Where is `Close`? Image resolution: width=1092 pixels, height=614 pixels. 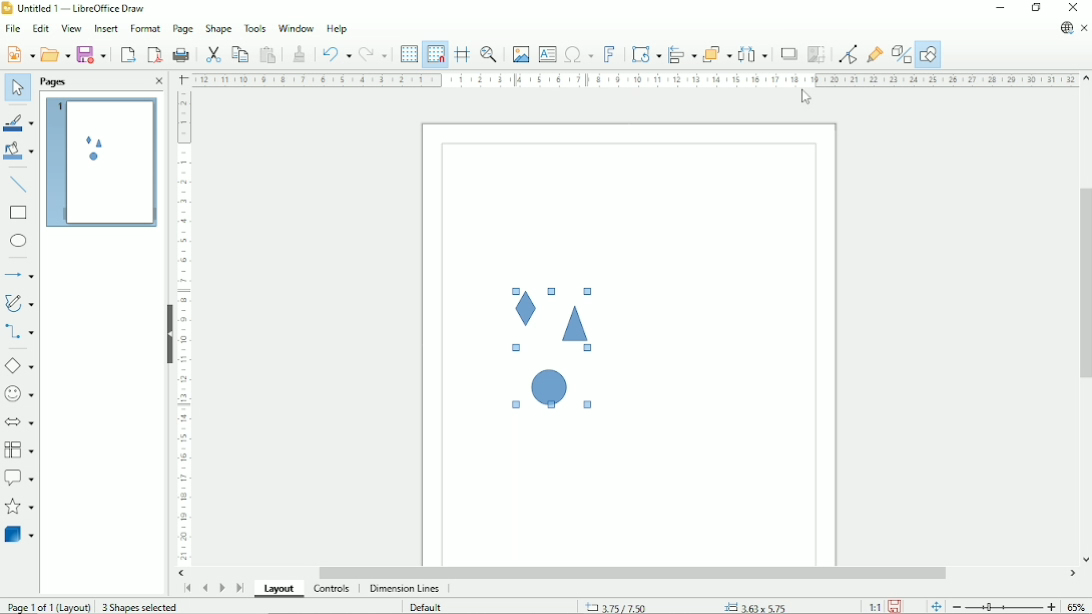 Close is located at coordinates (158, 82).